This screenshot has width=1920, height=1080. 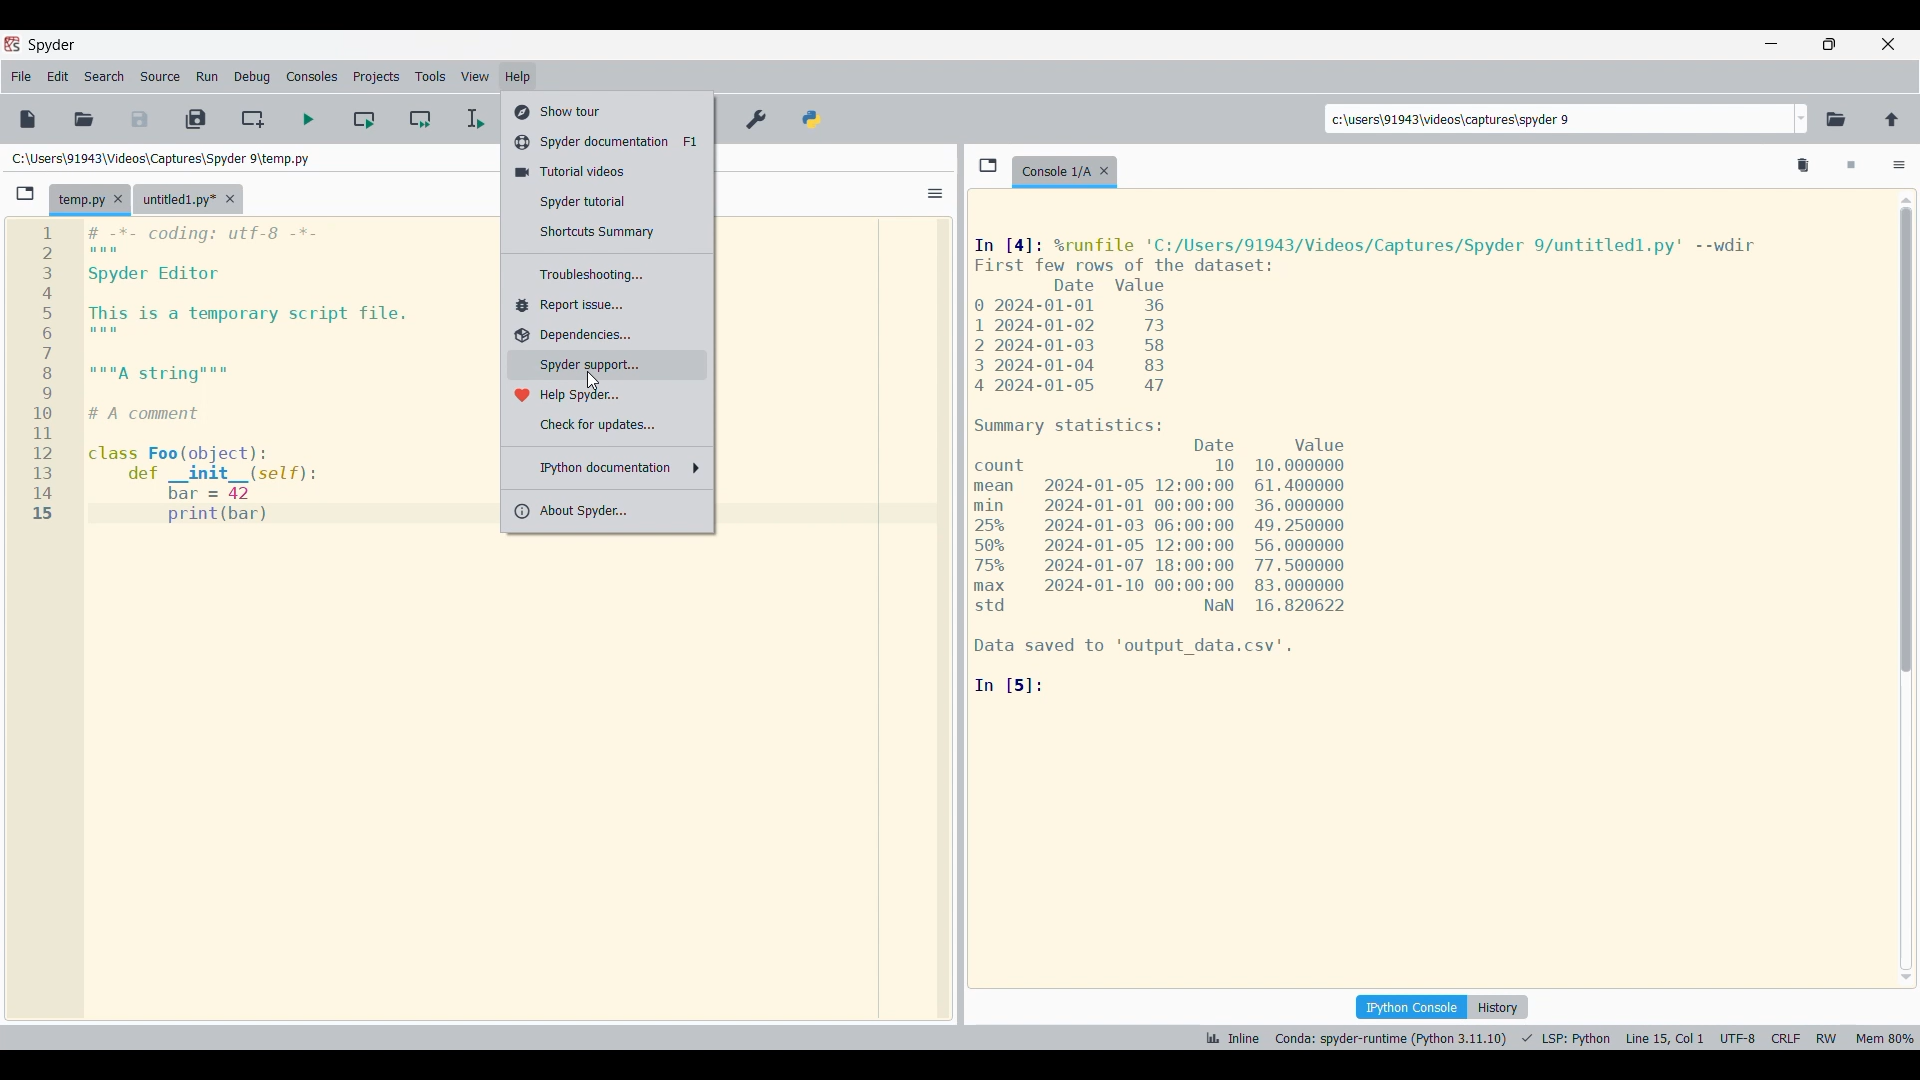 What do you see at coordinates (1559, 119) in the screenshot?
I see `Input location` at bounding box center [1559, 119].